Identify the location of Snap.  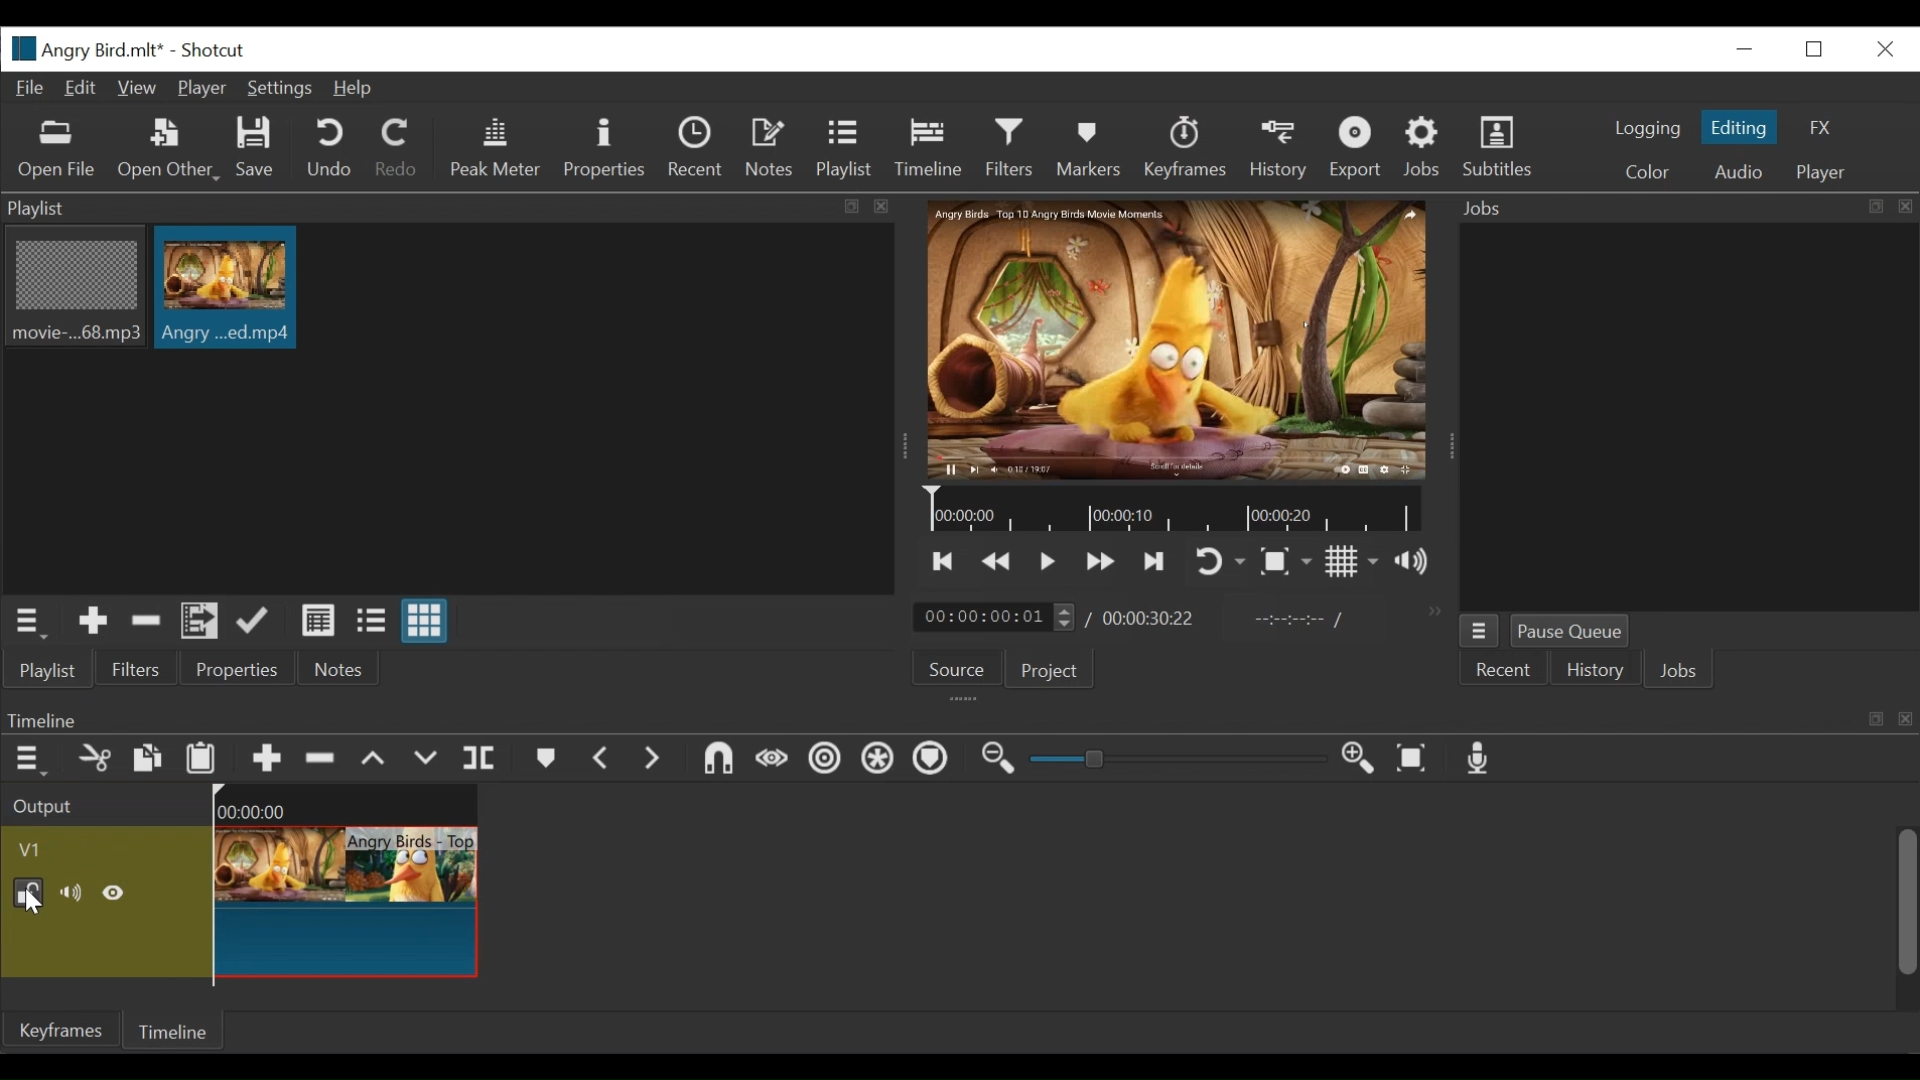
(719, 762).